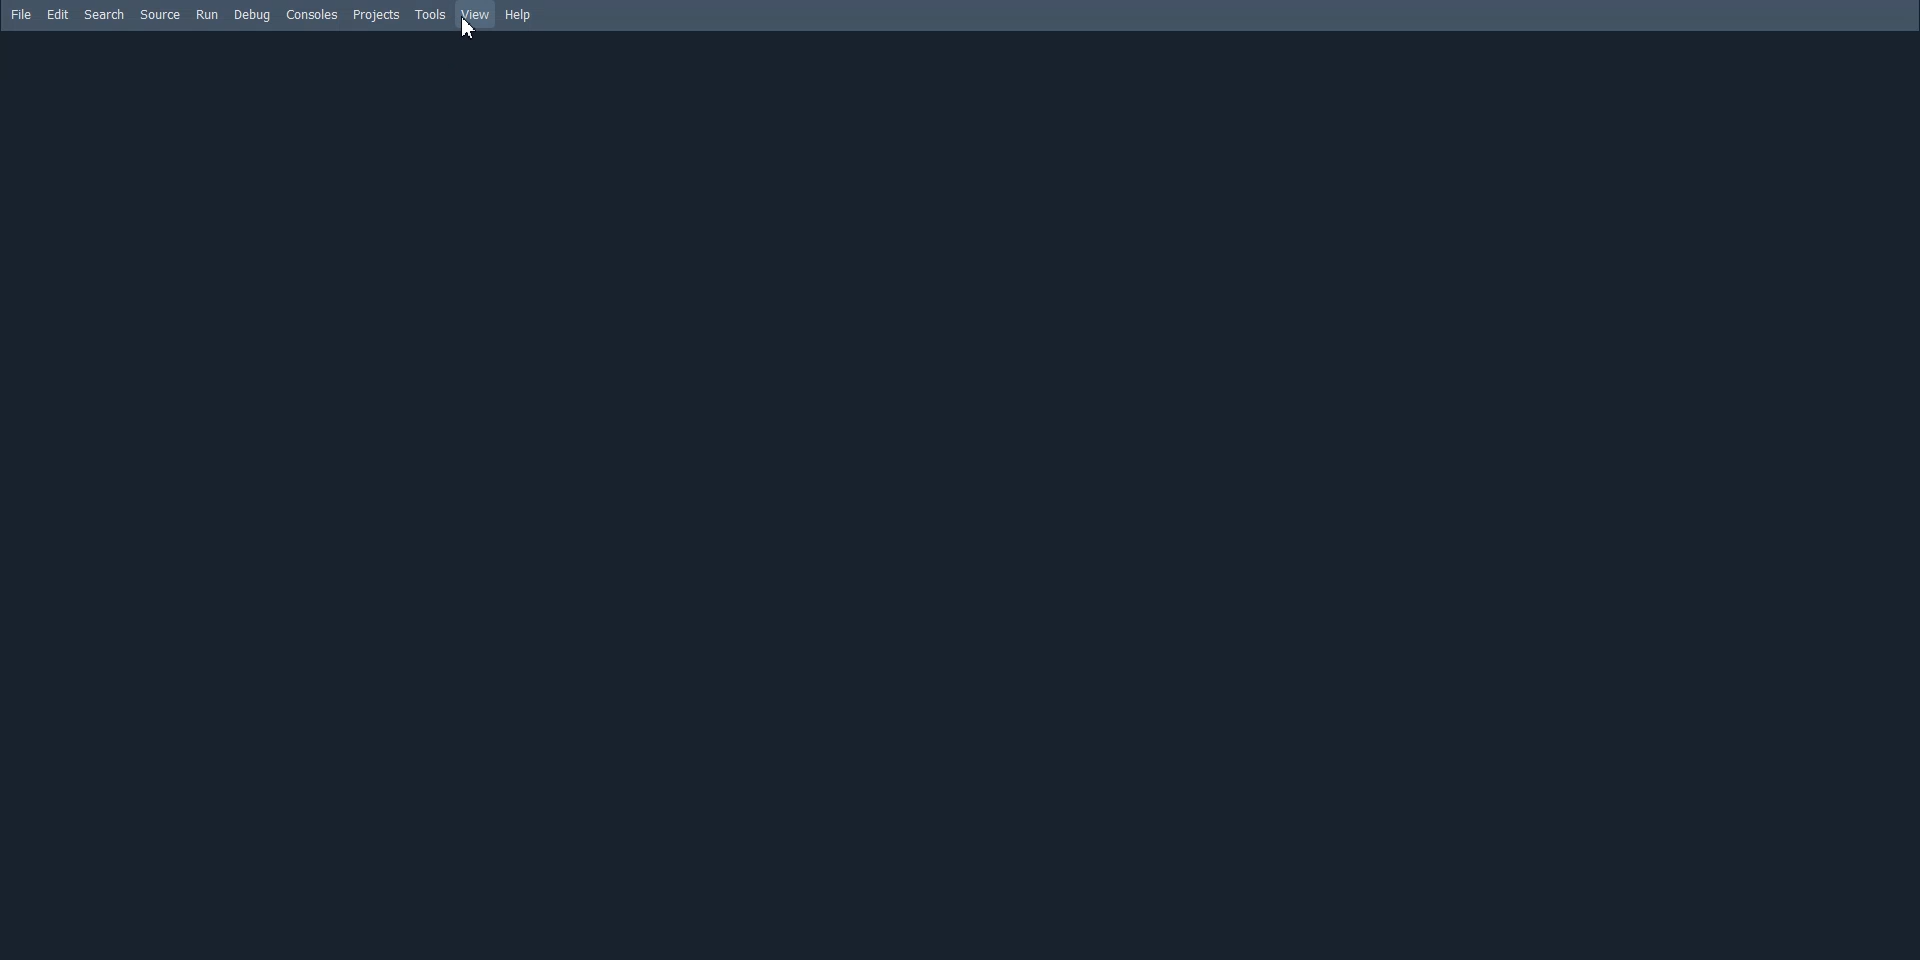  What do you see at coordinates (59, 14) in the screenshot?
I see `Edit` at bounding box center [59, 14].